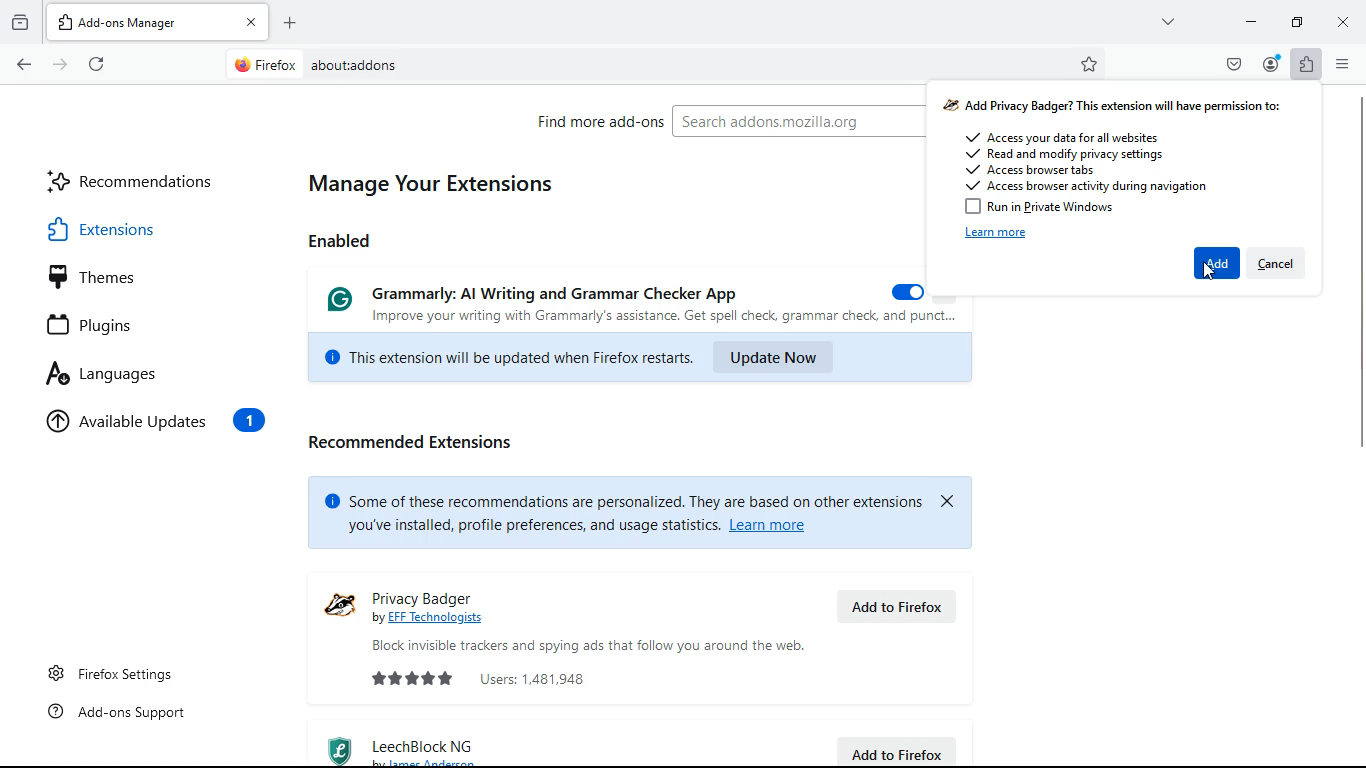 This screenshot has height=768, width=1366. Describe the element at coordinates (1247, 24) in the screenshot. I see `minimize` at that location.